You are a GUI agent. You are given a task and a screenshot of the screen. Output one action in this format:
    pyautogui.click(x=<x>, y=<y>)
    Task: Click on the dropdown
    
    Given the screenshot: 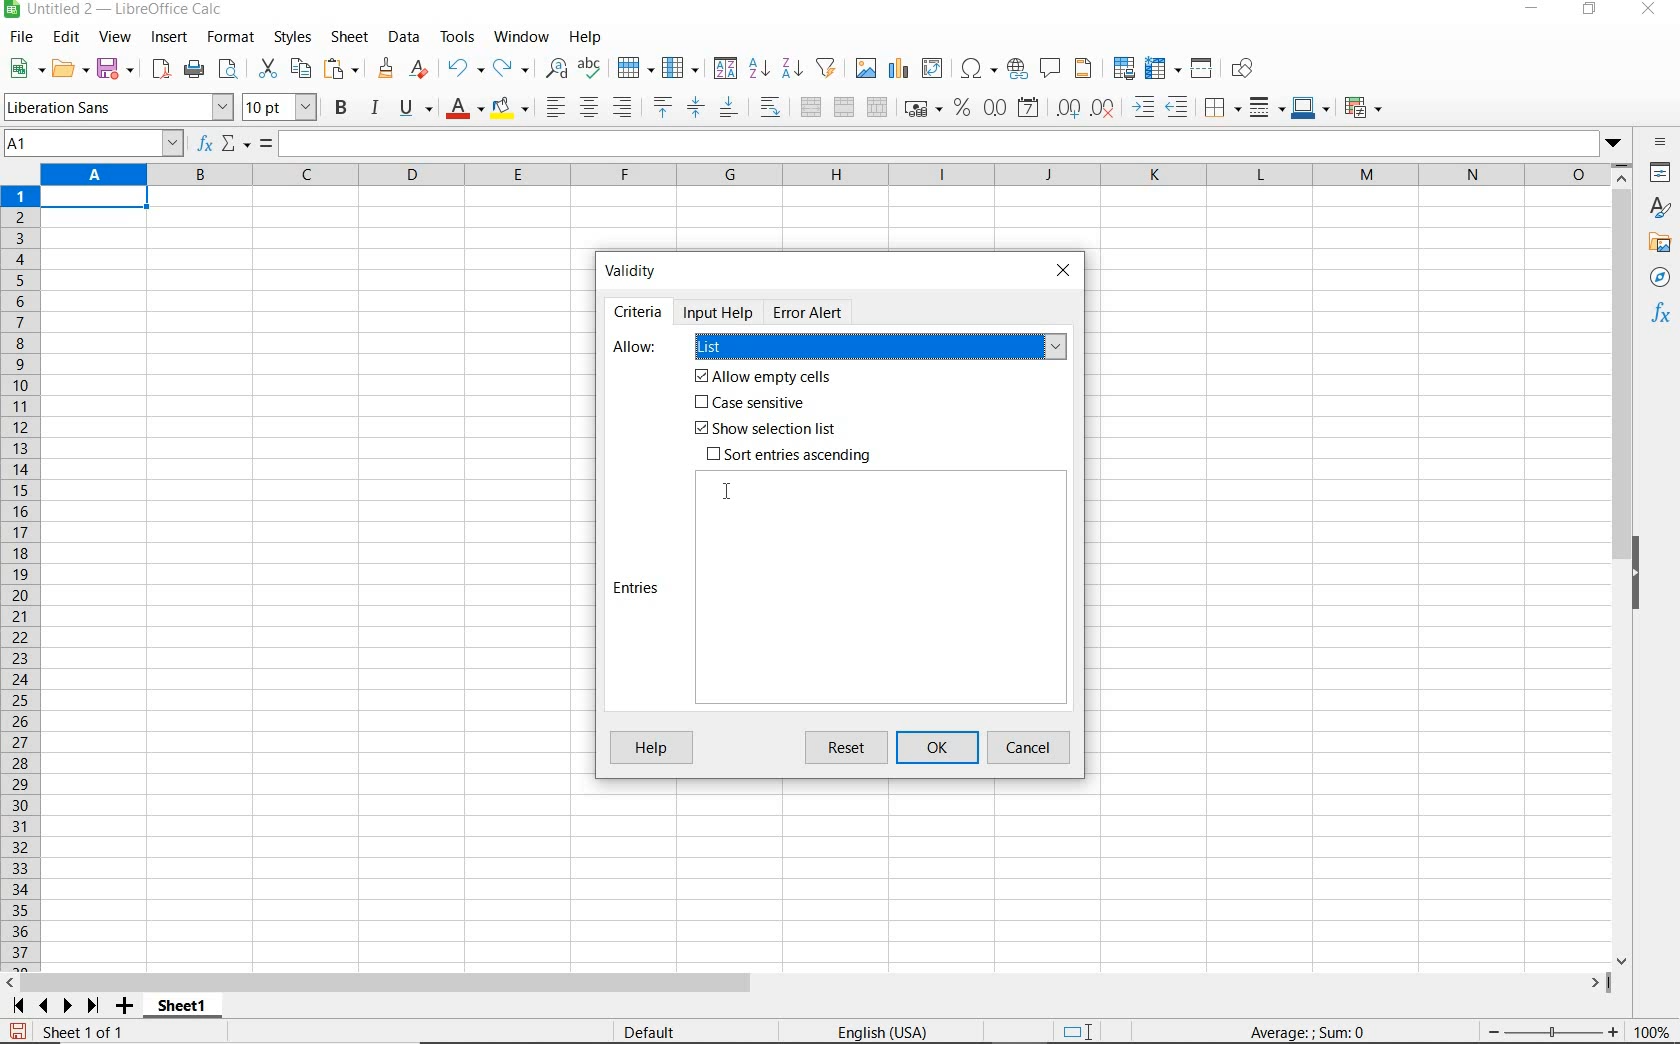 What is the action you would take?
    pyautogui.click(x=1615, y=145)
    